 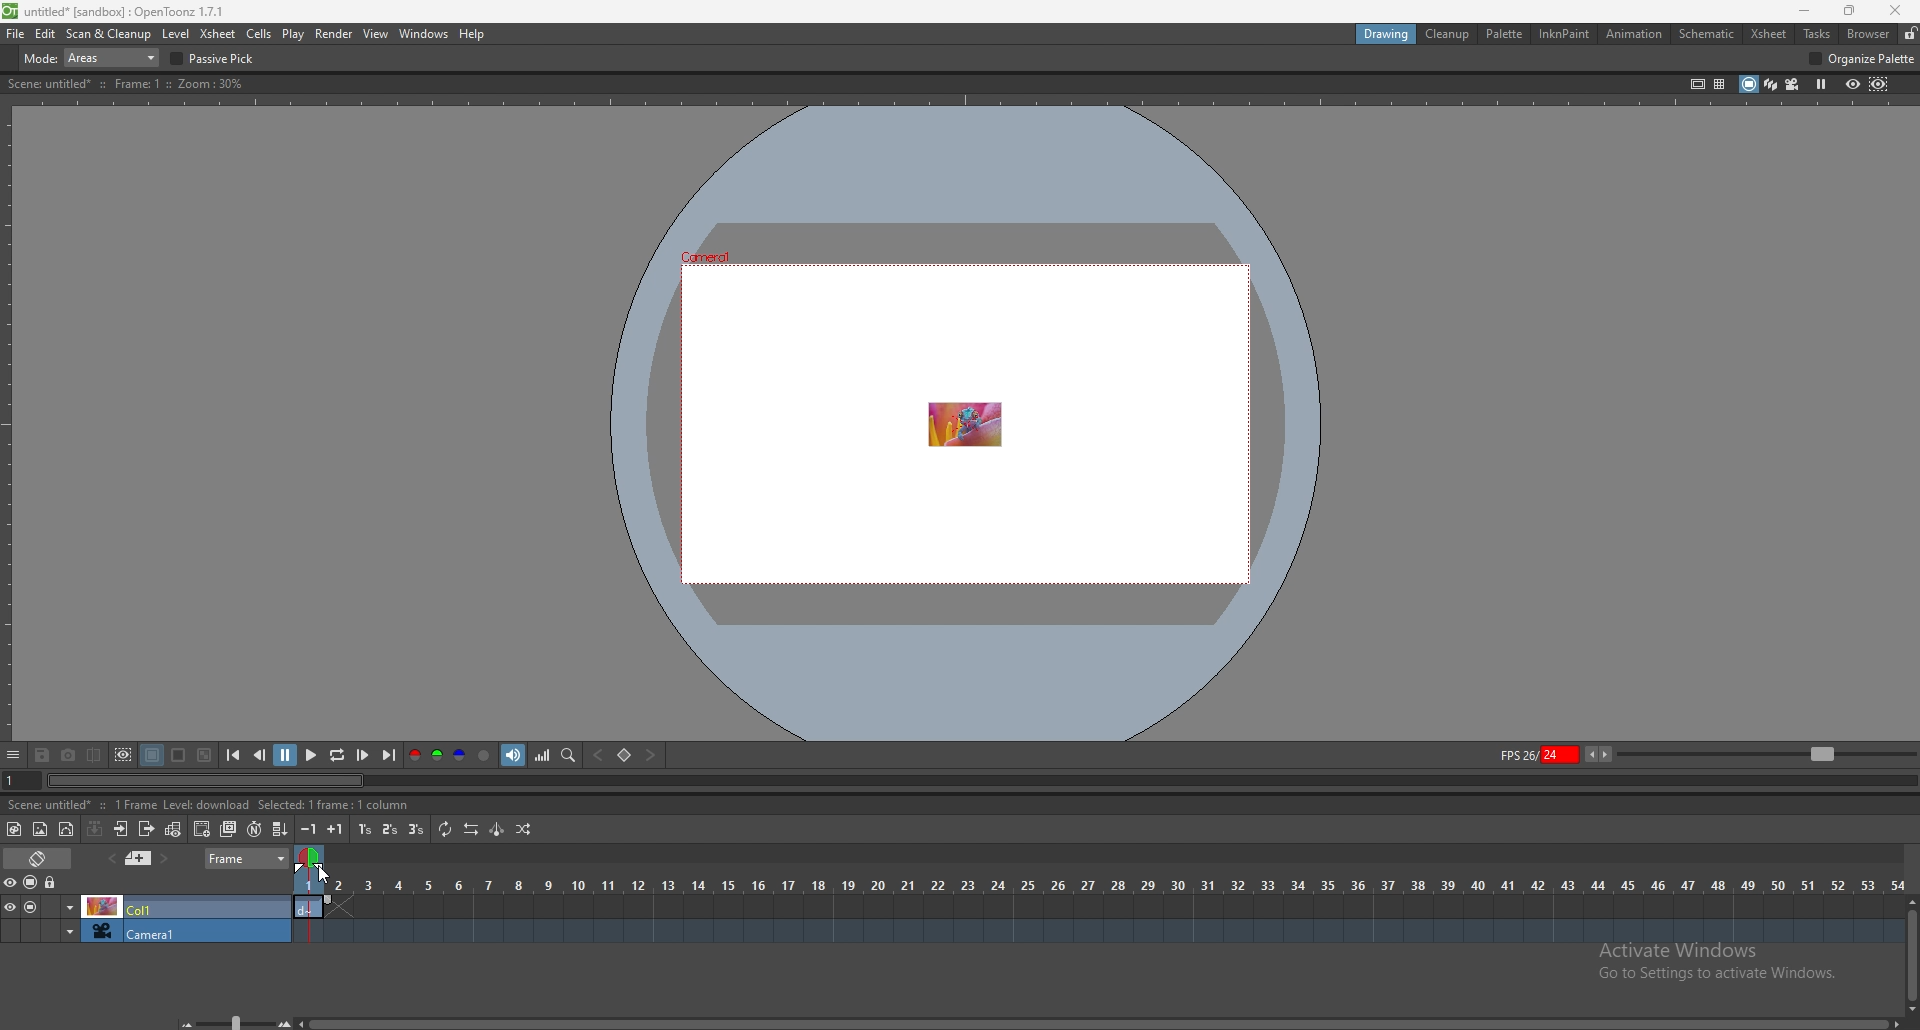 I want to click on play, so click(x=293, y=35).